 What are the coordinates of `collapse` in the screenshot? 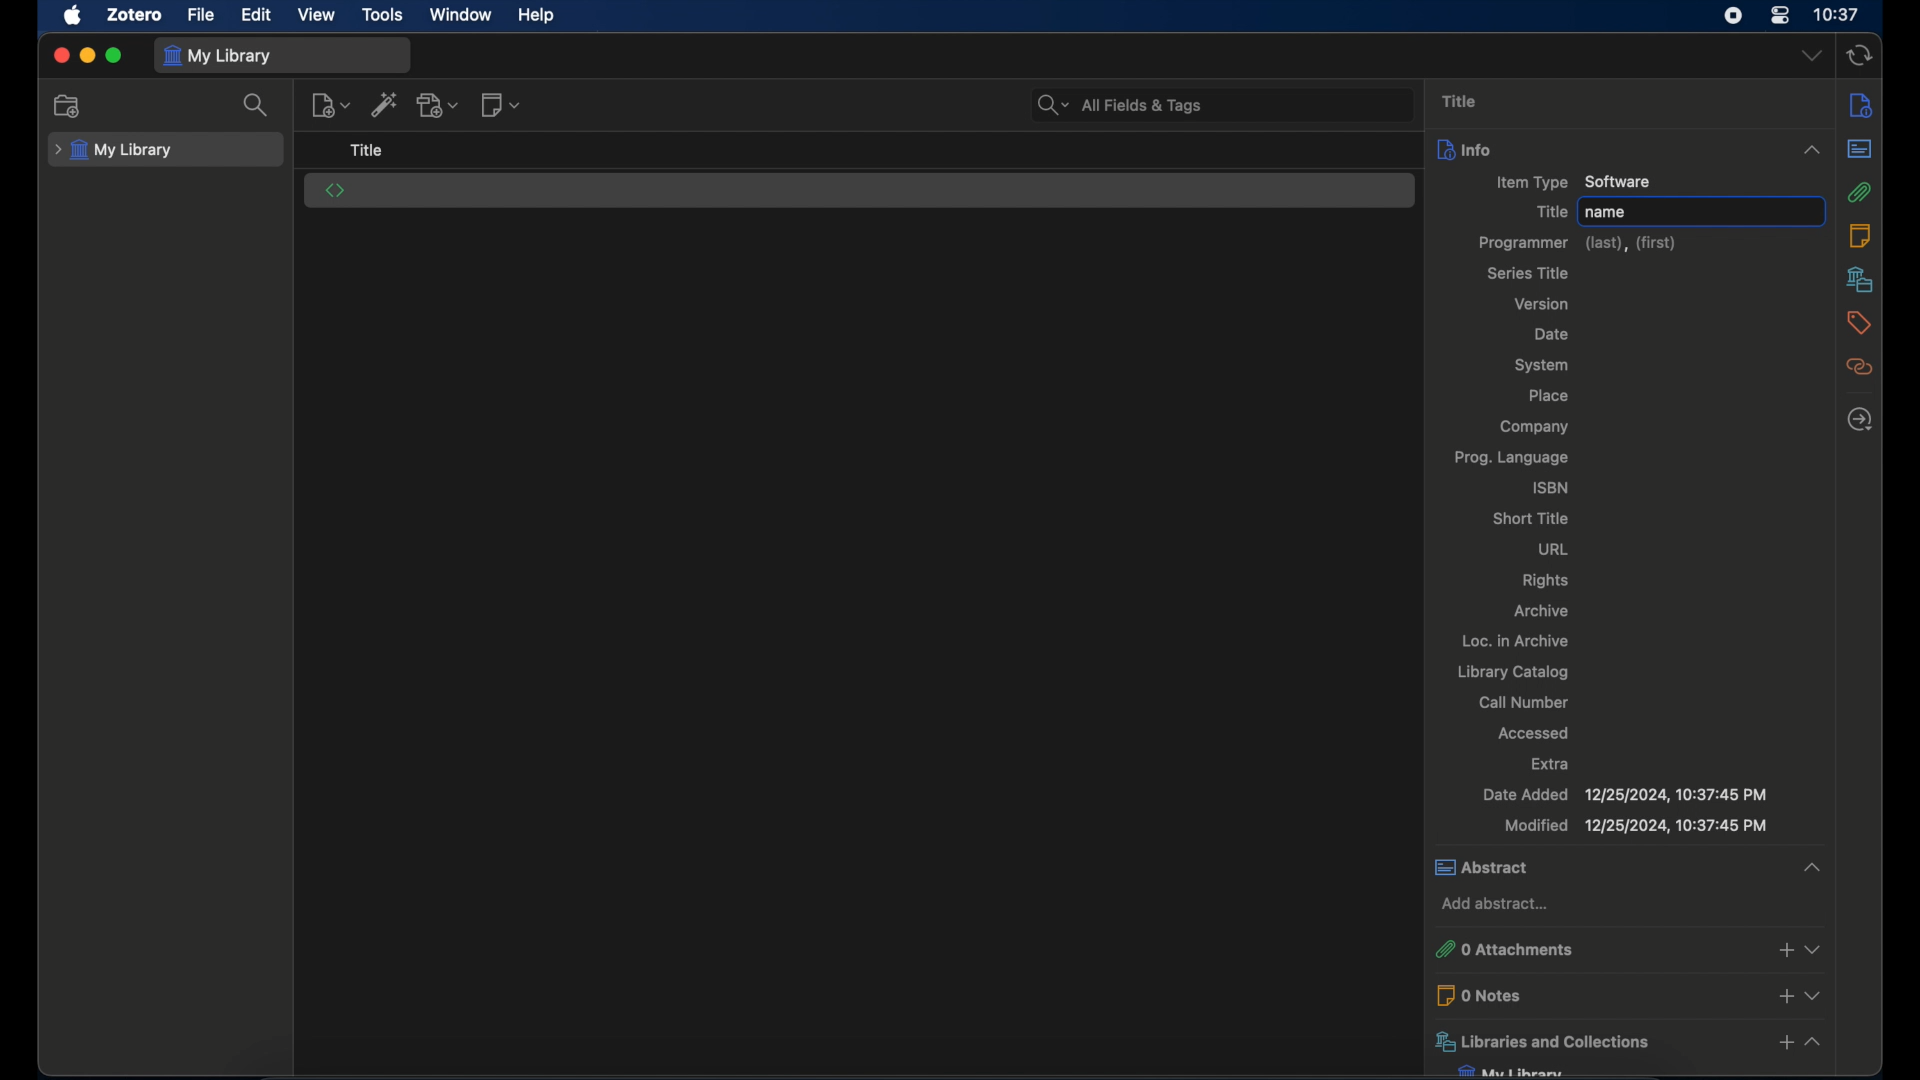 It's located at (1816, 1044).